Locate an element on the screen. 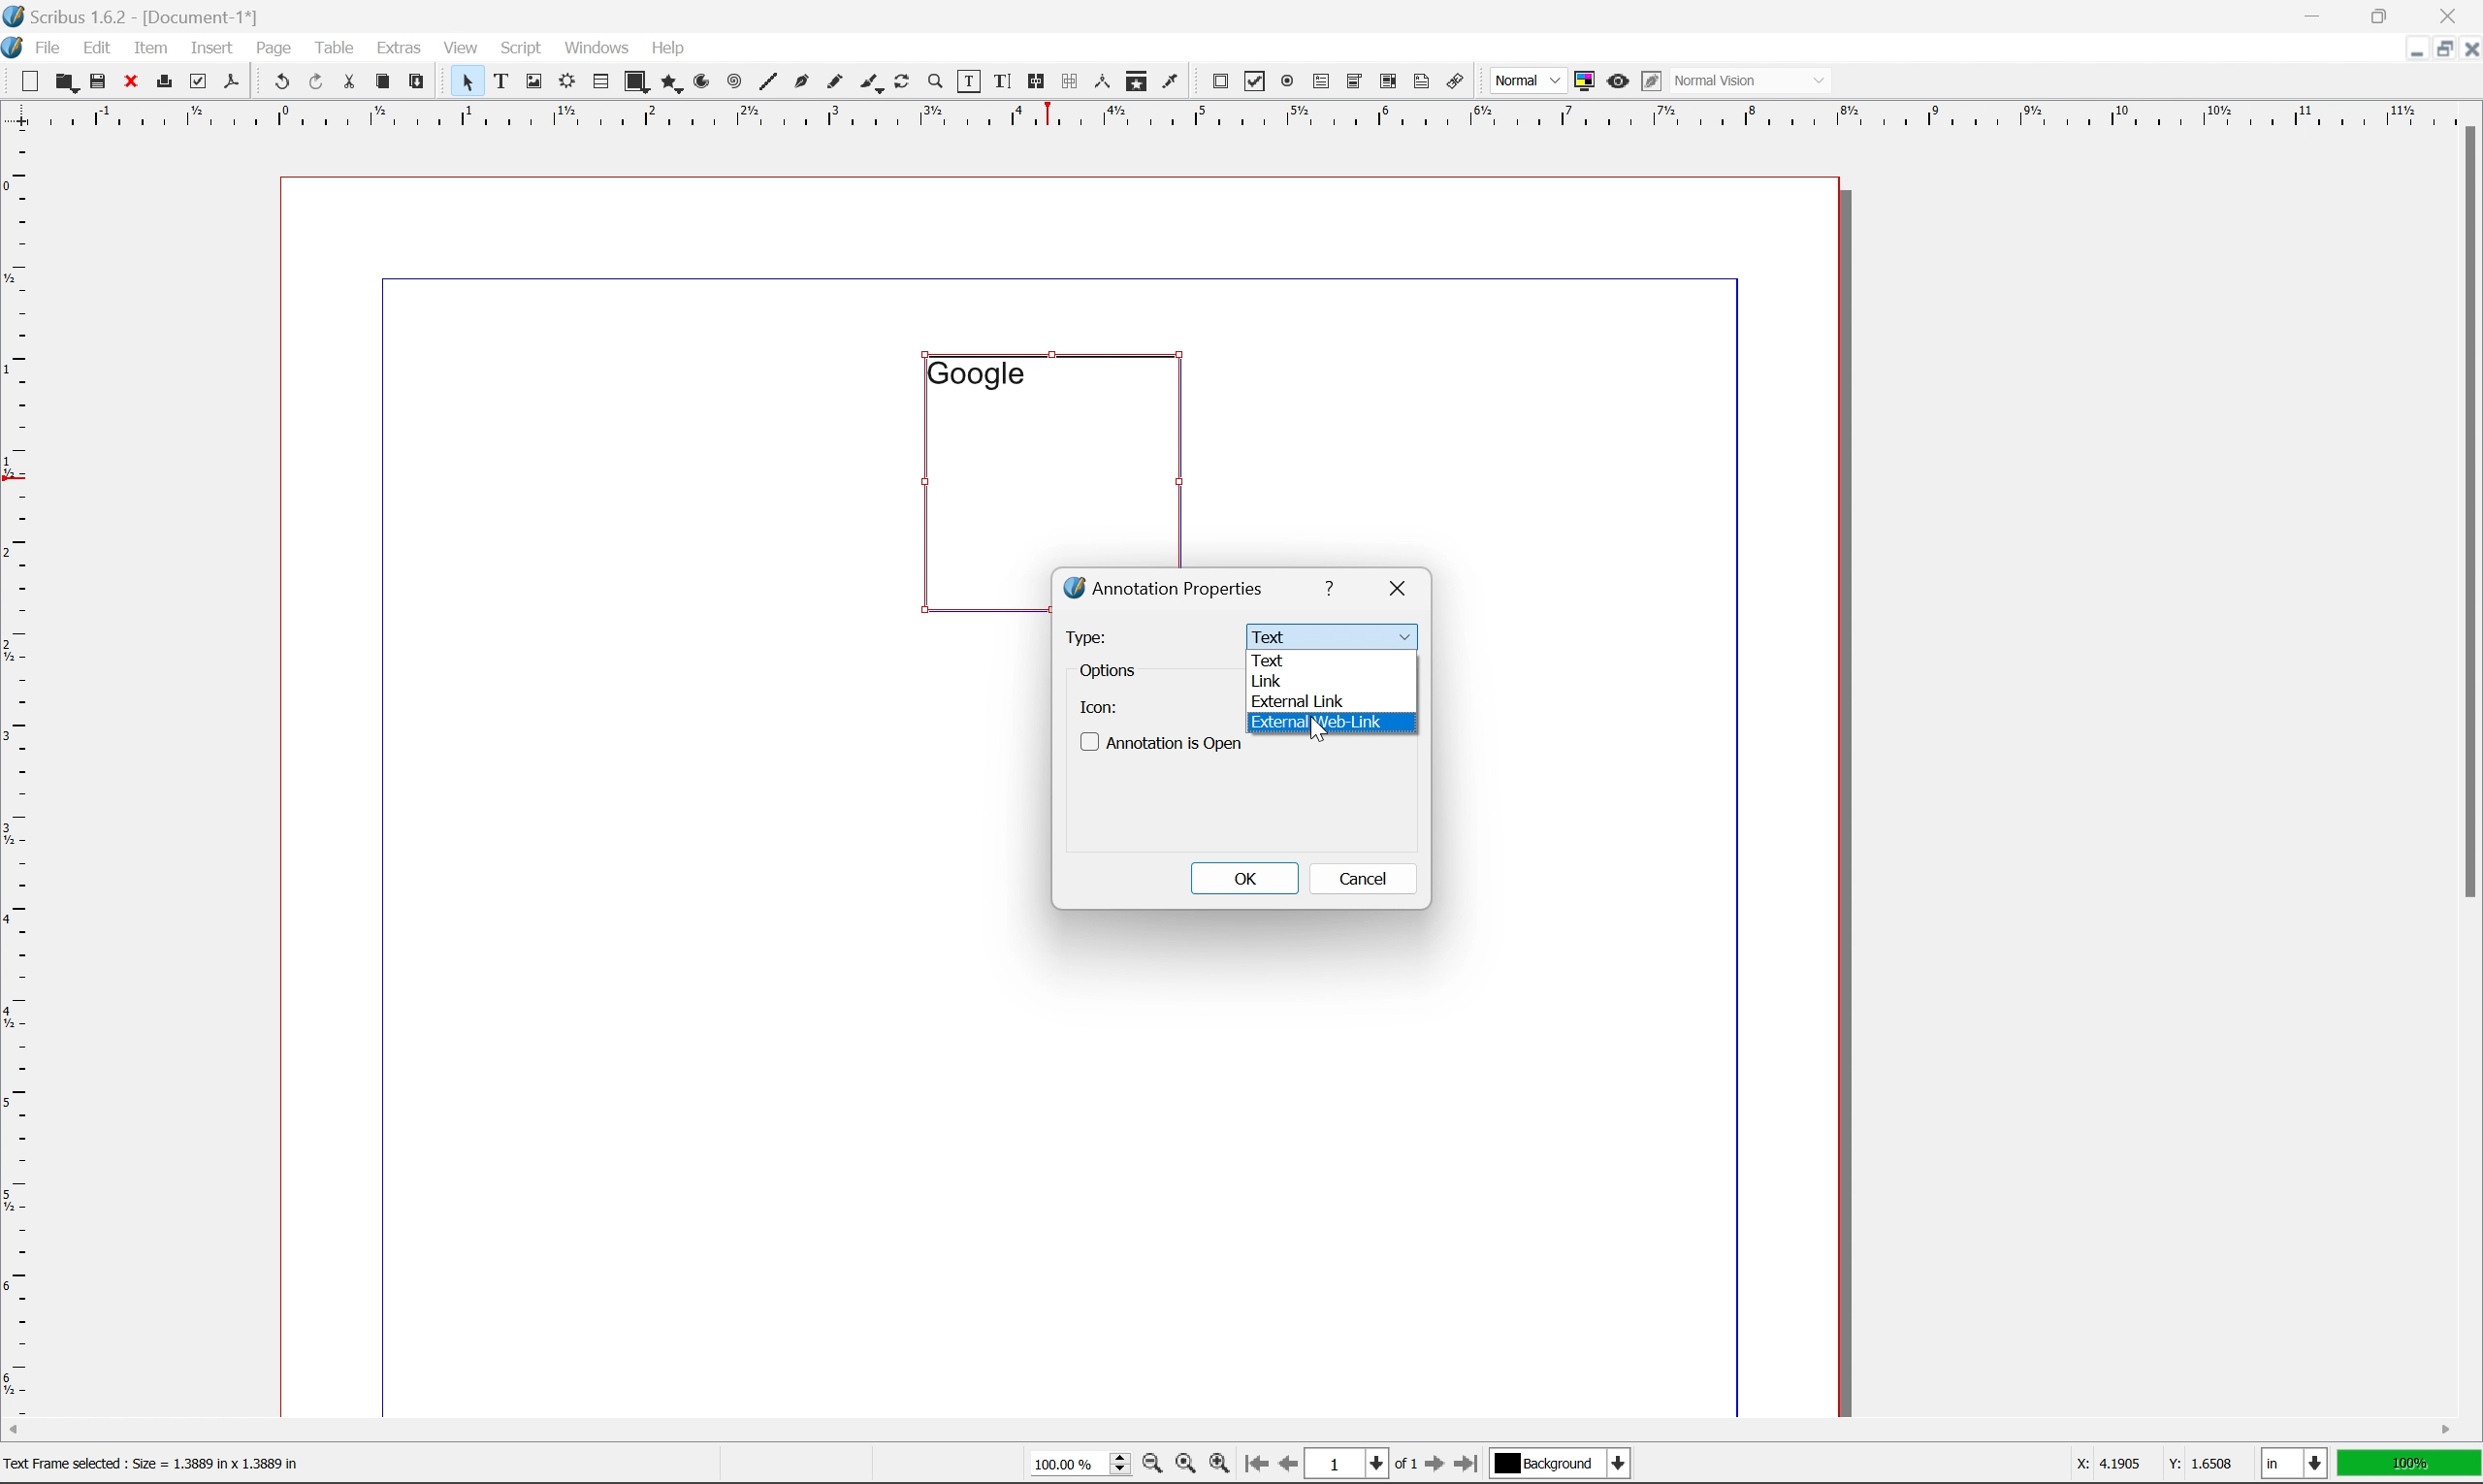  rotate item is located at coordinates (902, 83).